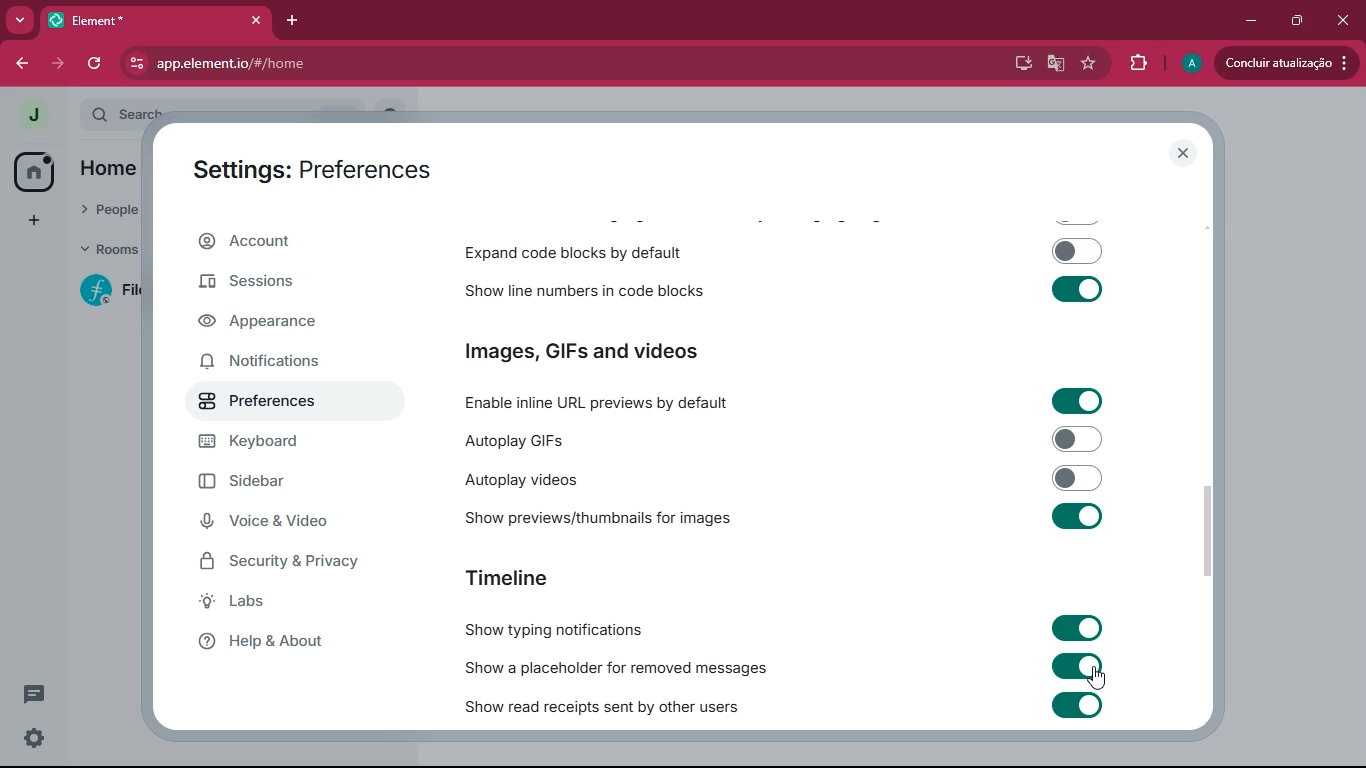 The height and width of the screenshot is (768, 1366). Describe the element at coordinates (622, 442) in the screenshot. I see `autoplay GIFs` at that location.